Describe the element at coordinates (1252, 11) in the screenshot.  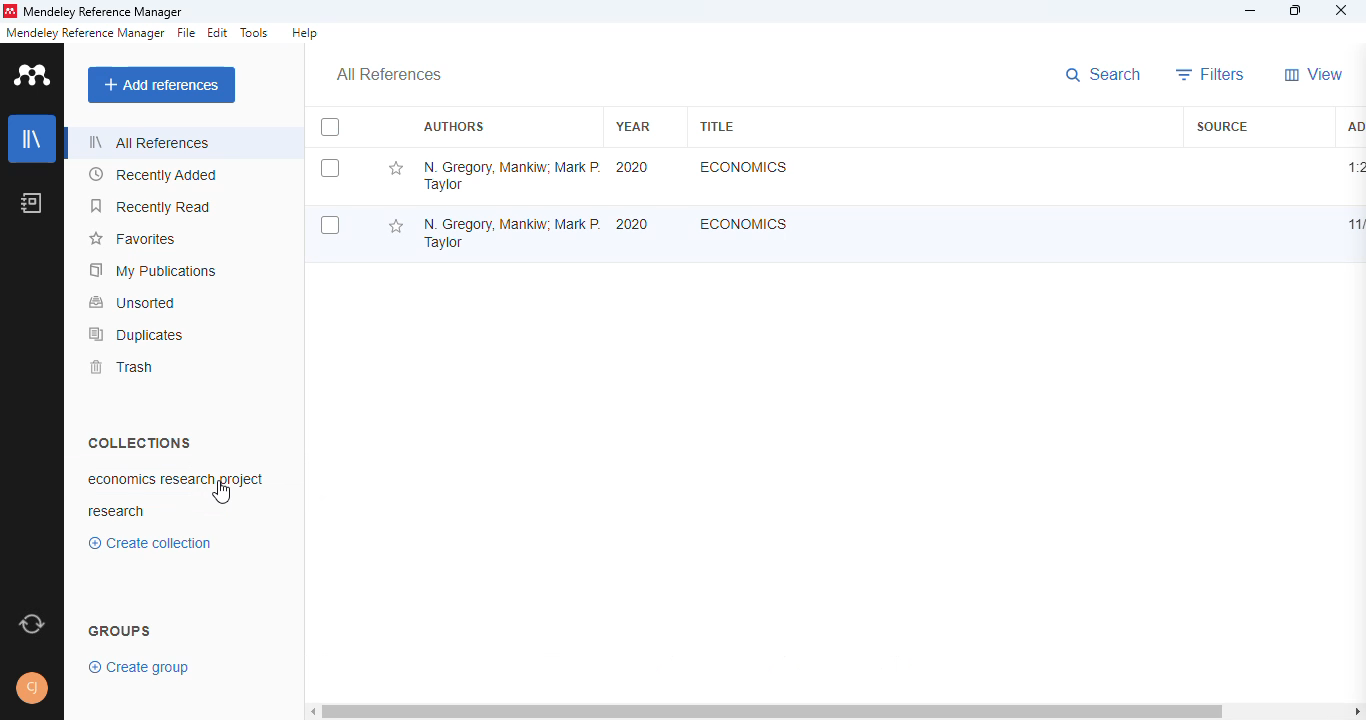
I see `minimize` at that location.